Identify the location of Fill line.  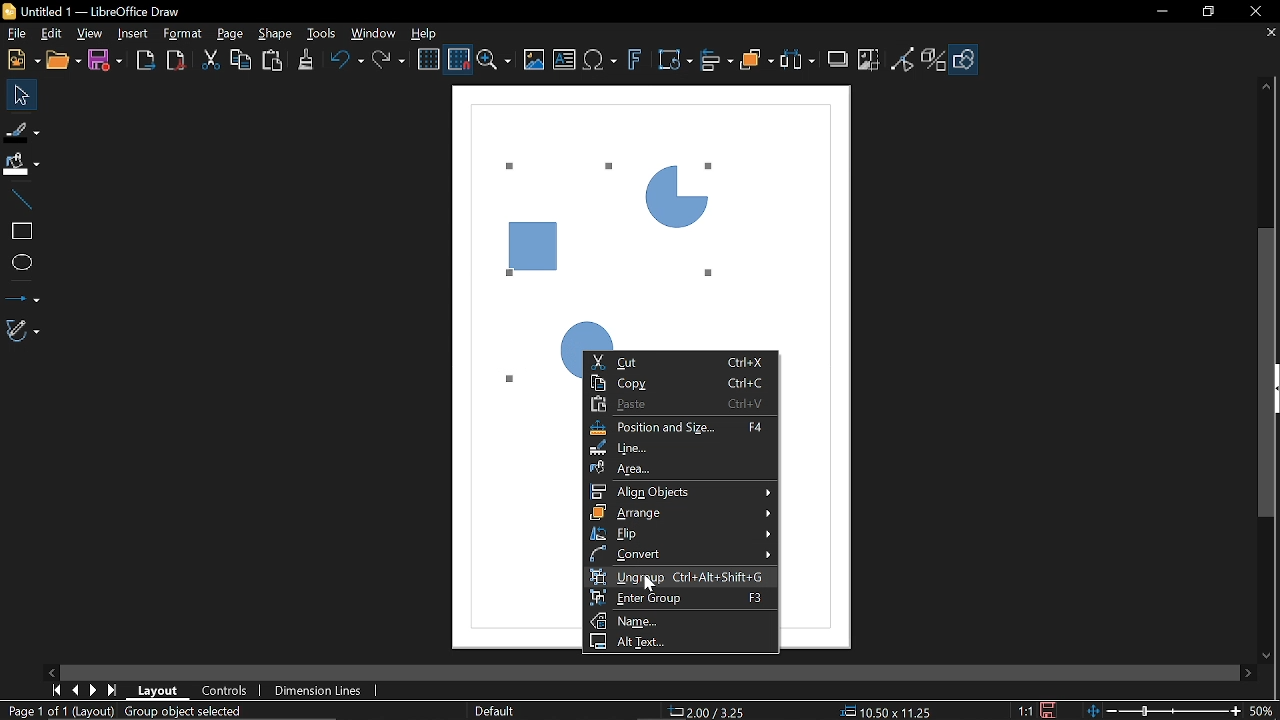
(22, 128).